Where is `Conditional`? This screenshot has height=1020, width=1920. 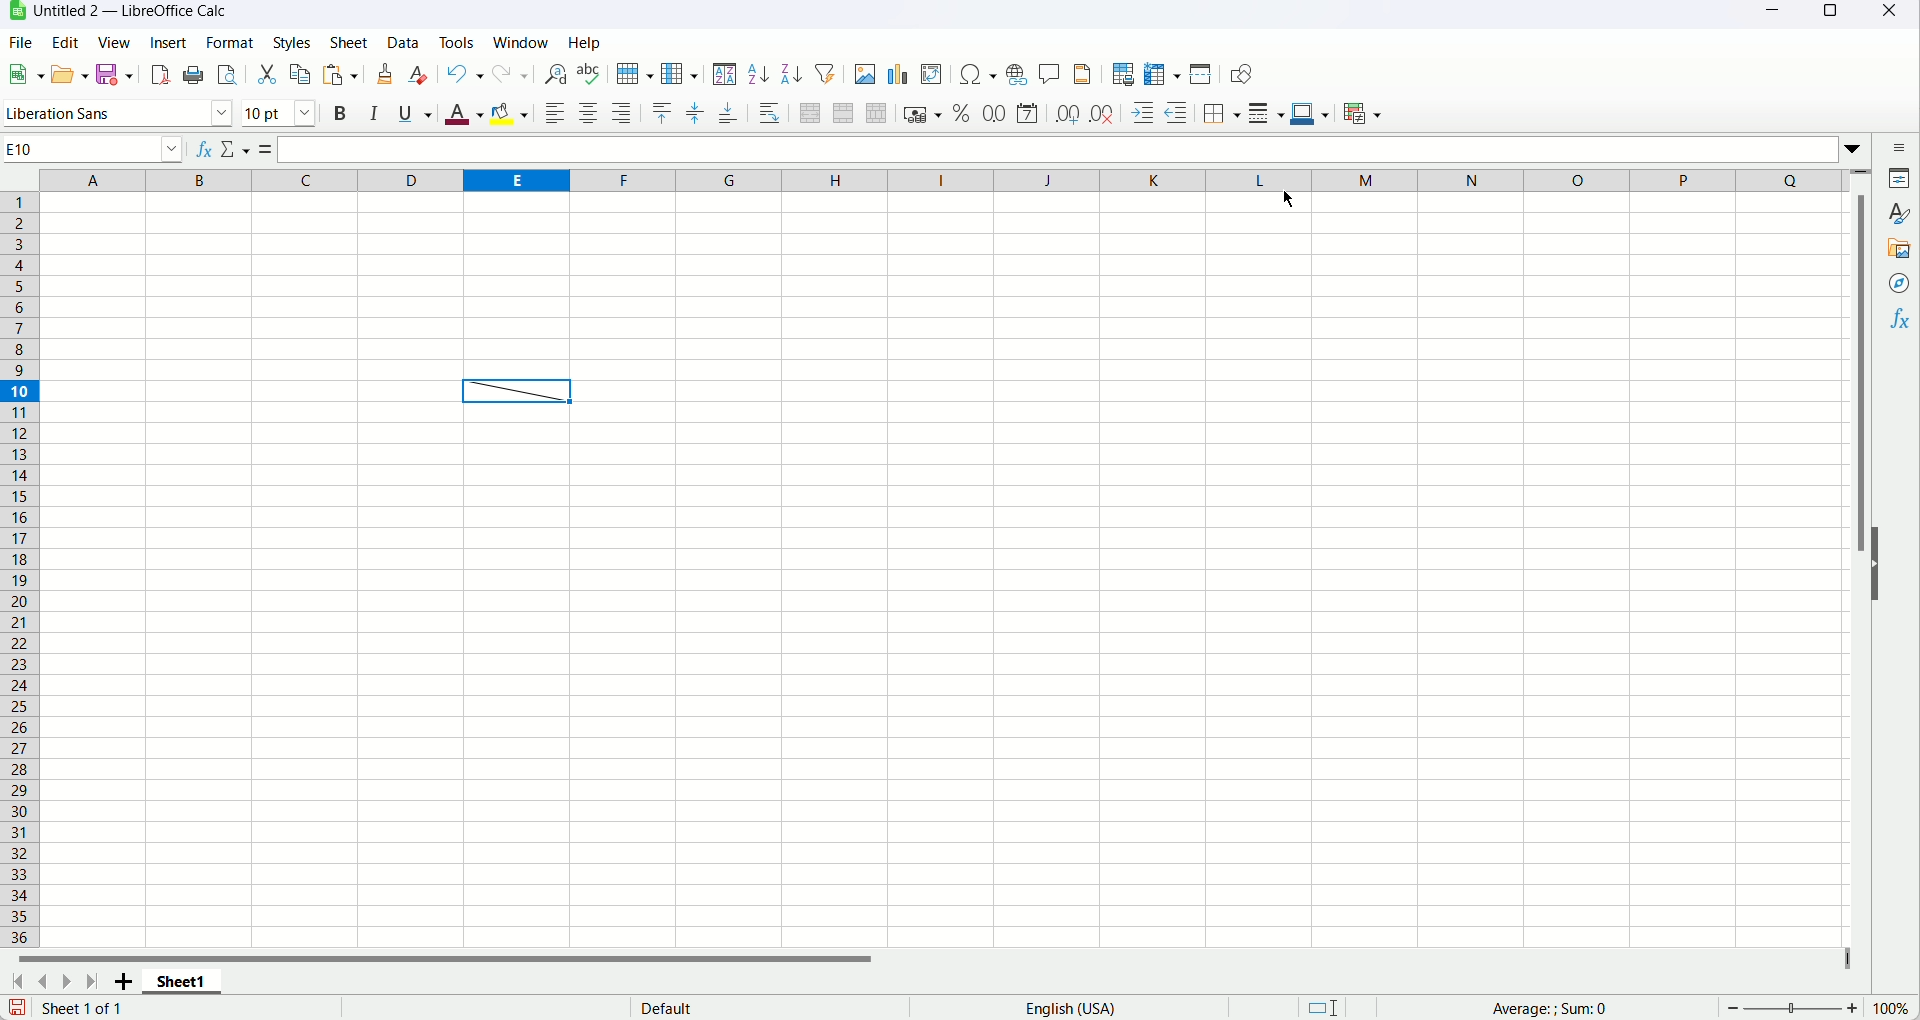
Conditional is located at coordinates (1361, 114).